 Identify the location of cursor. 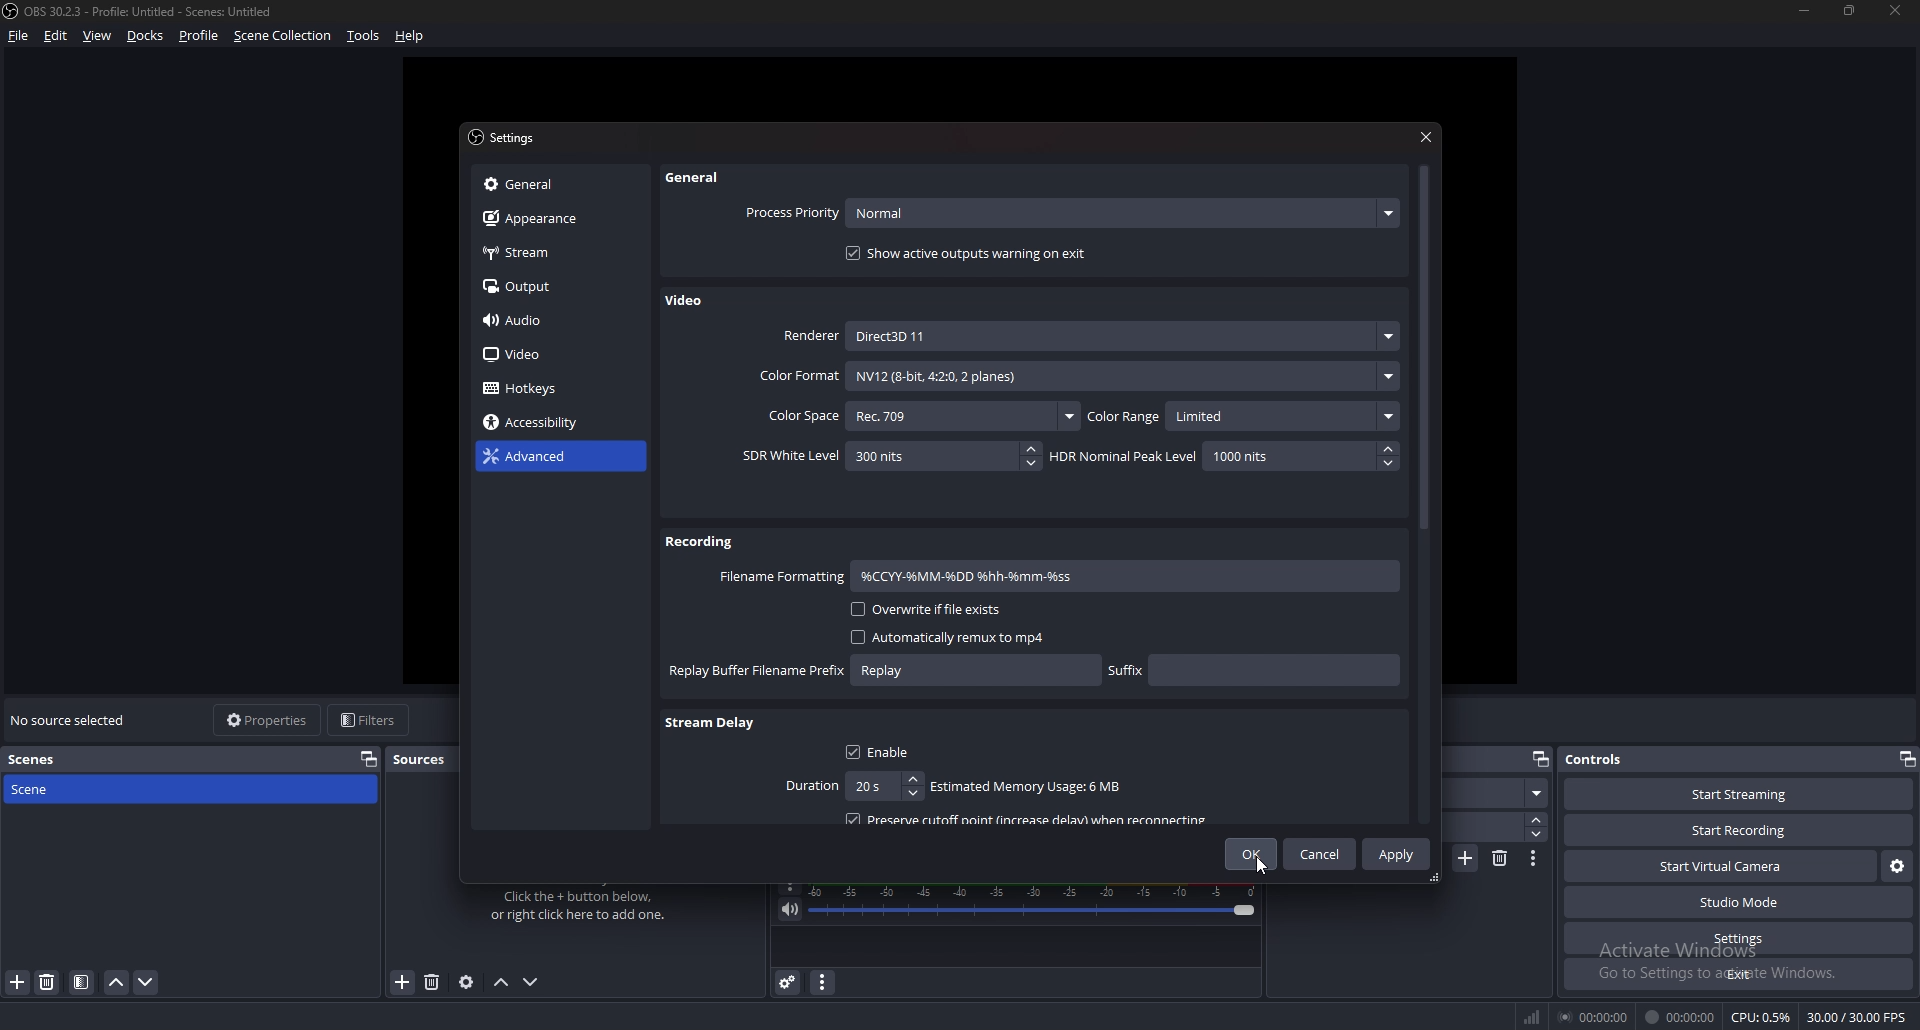
(1261, 866).